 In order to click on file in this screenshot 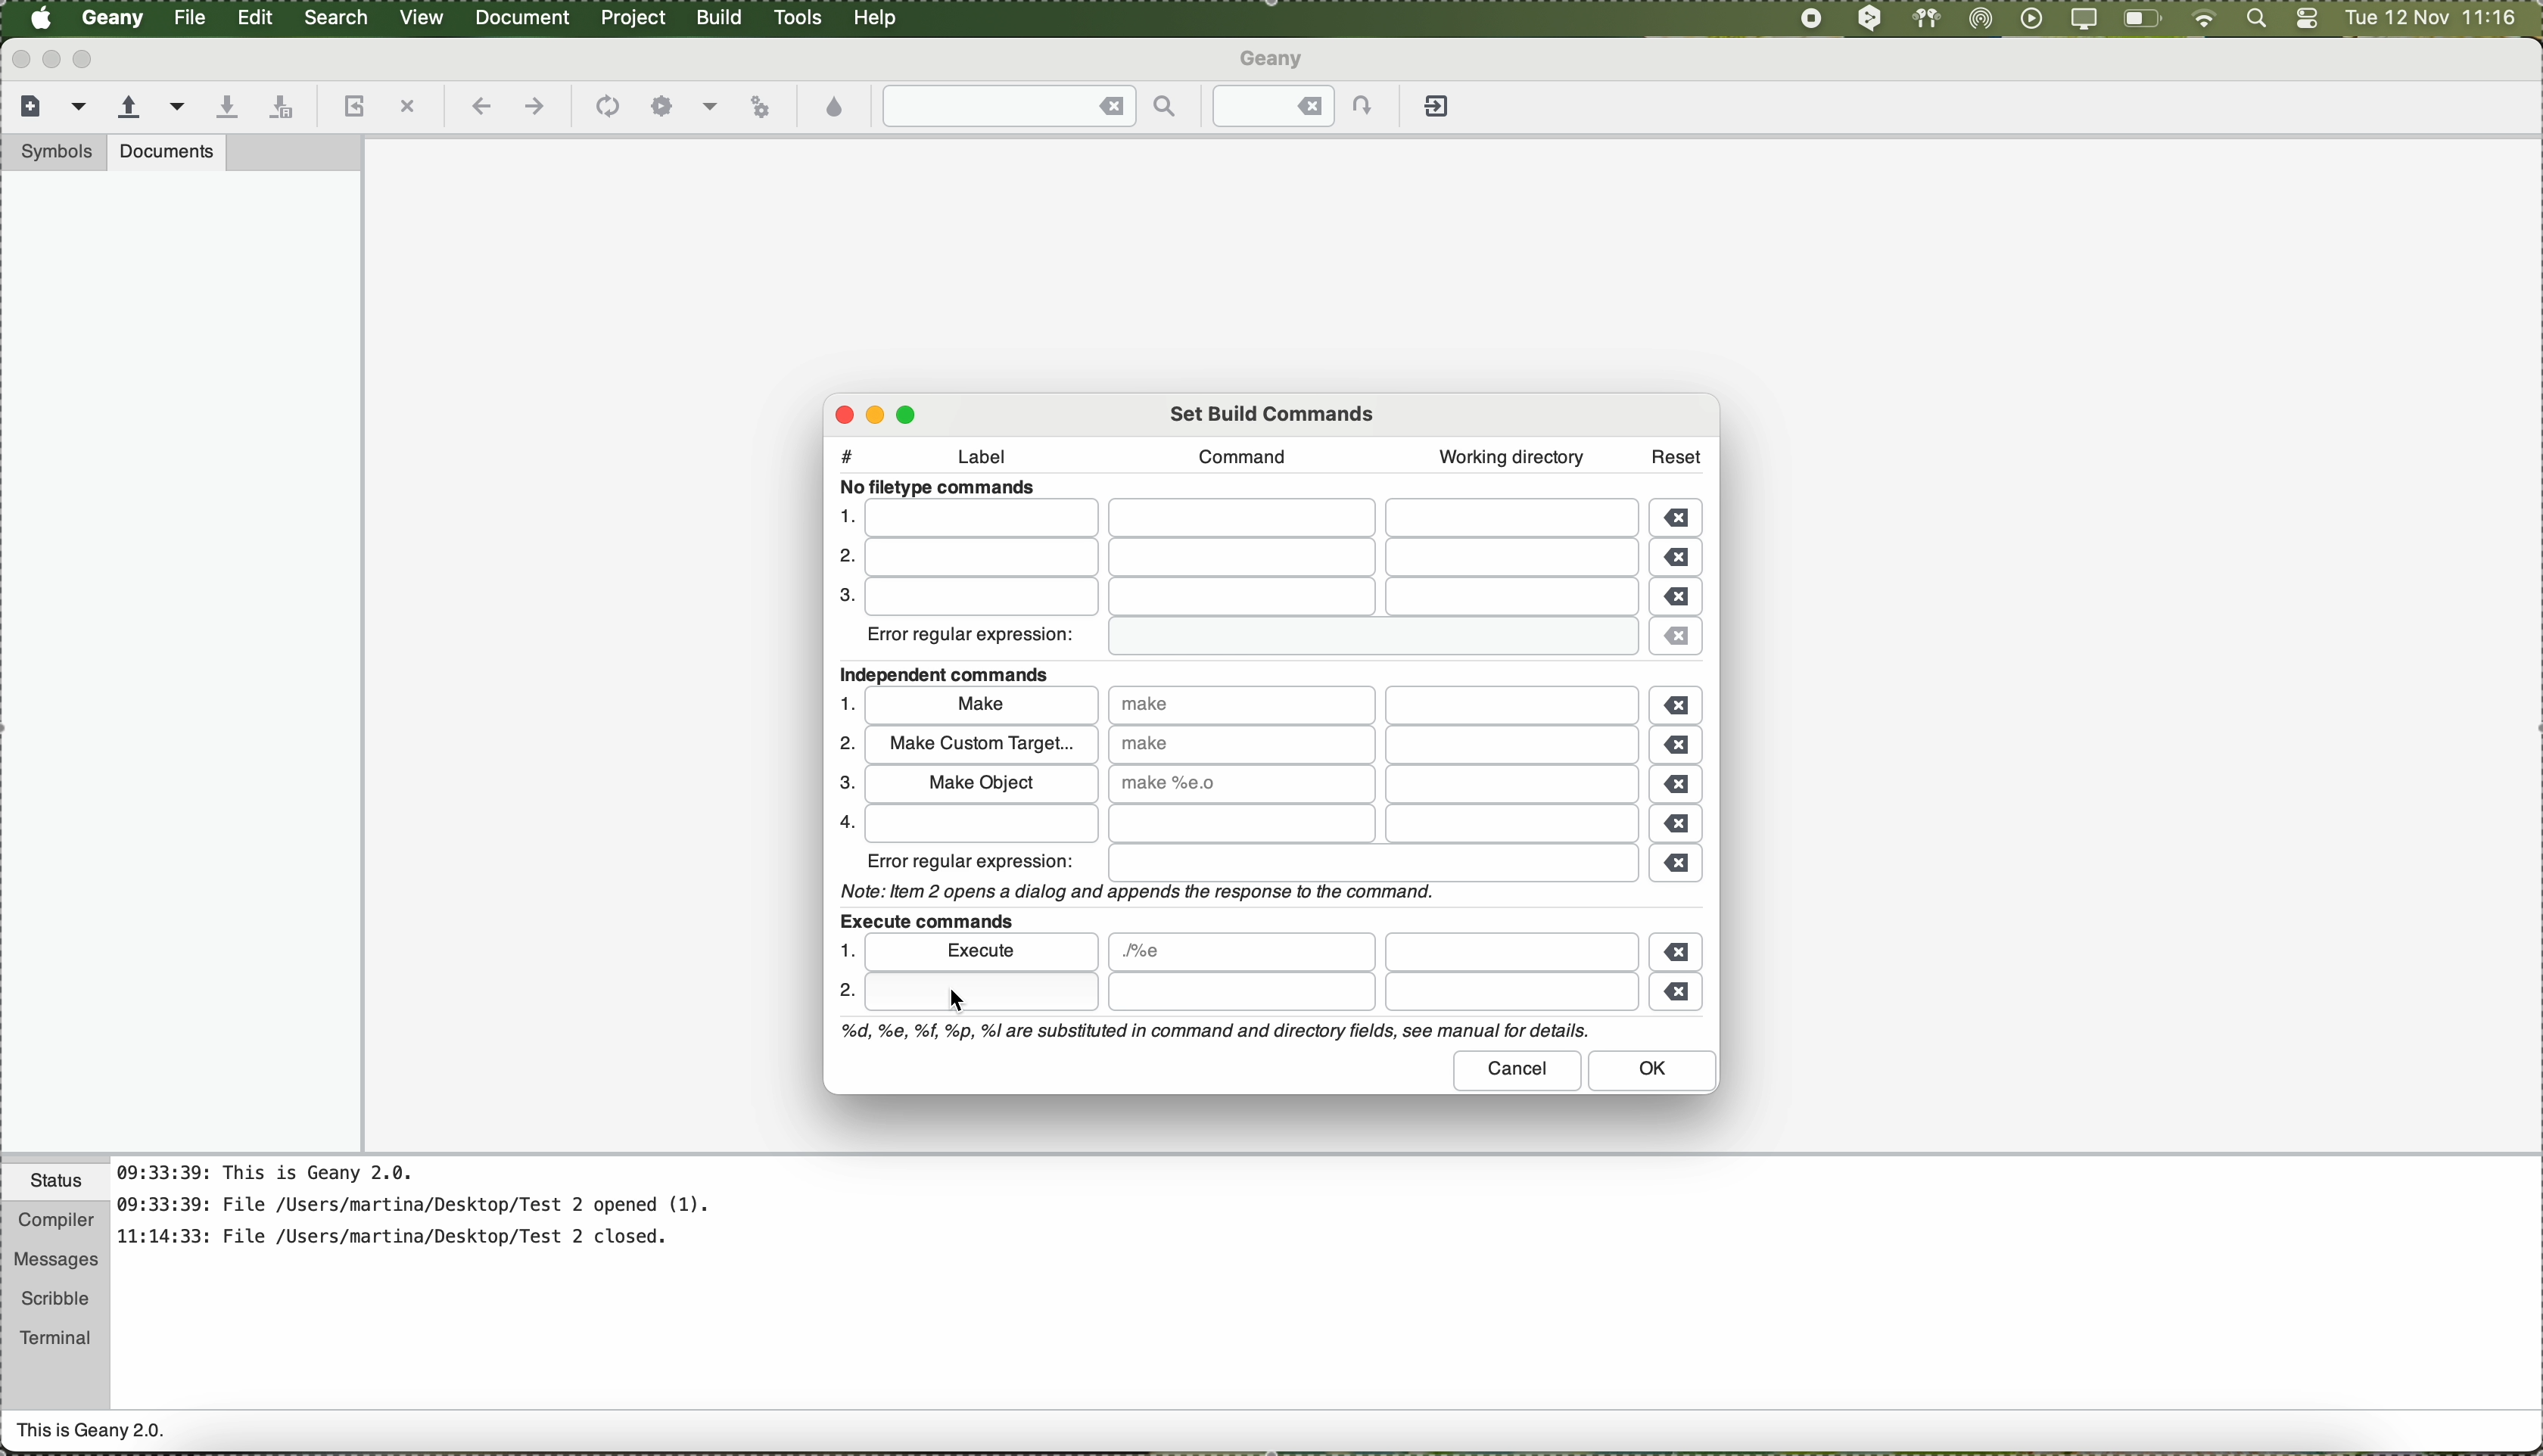, I will do `click(1249, 560)`.